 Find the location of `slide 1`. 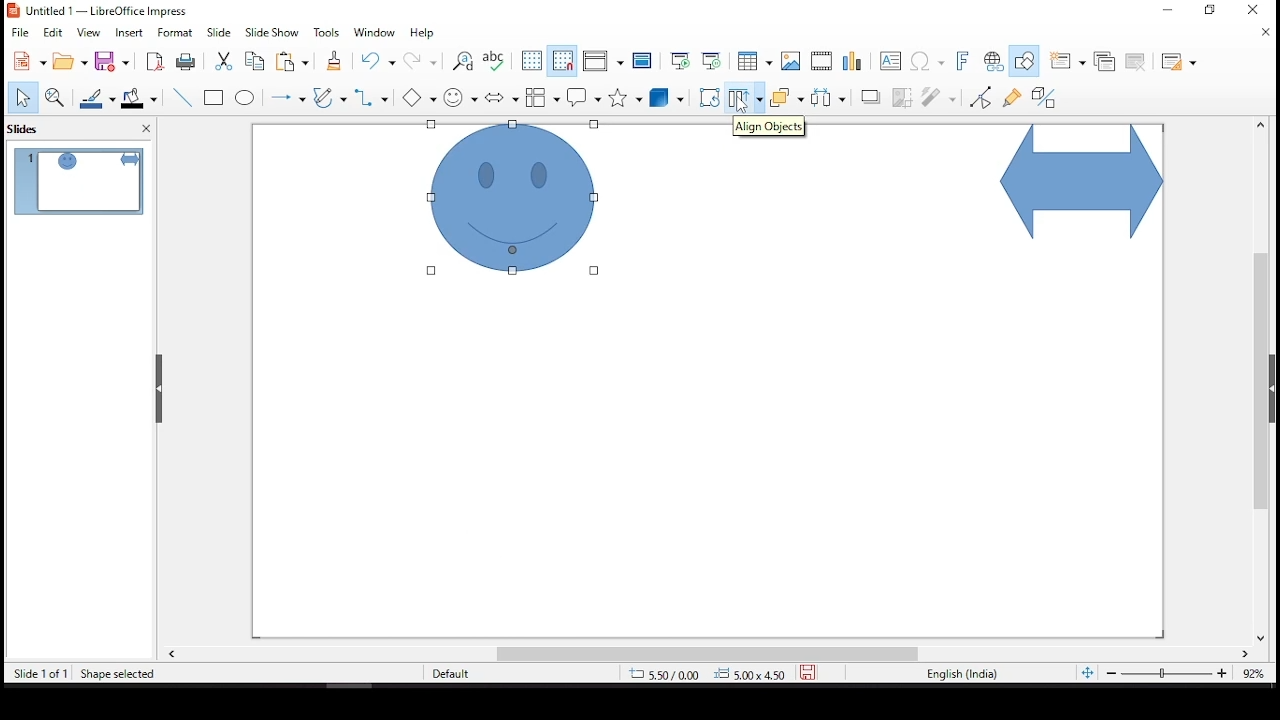

slide 1 is located at coordinates (78, 181).